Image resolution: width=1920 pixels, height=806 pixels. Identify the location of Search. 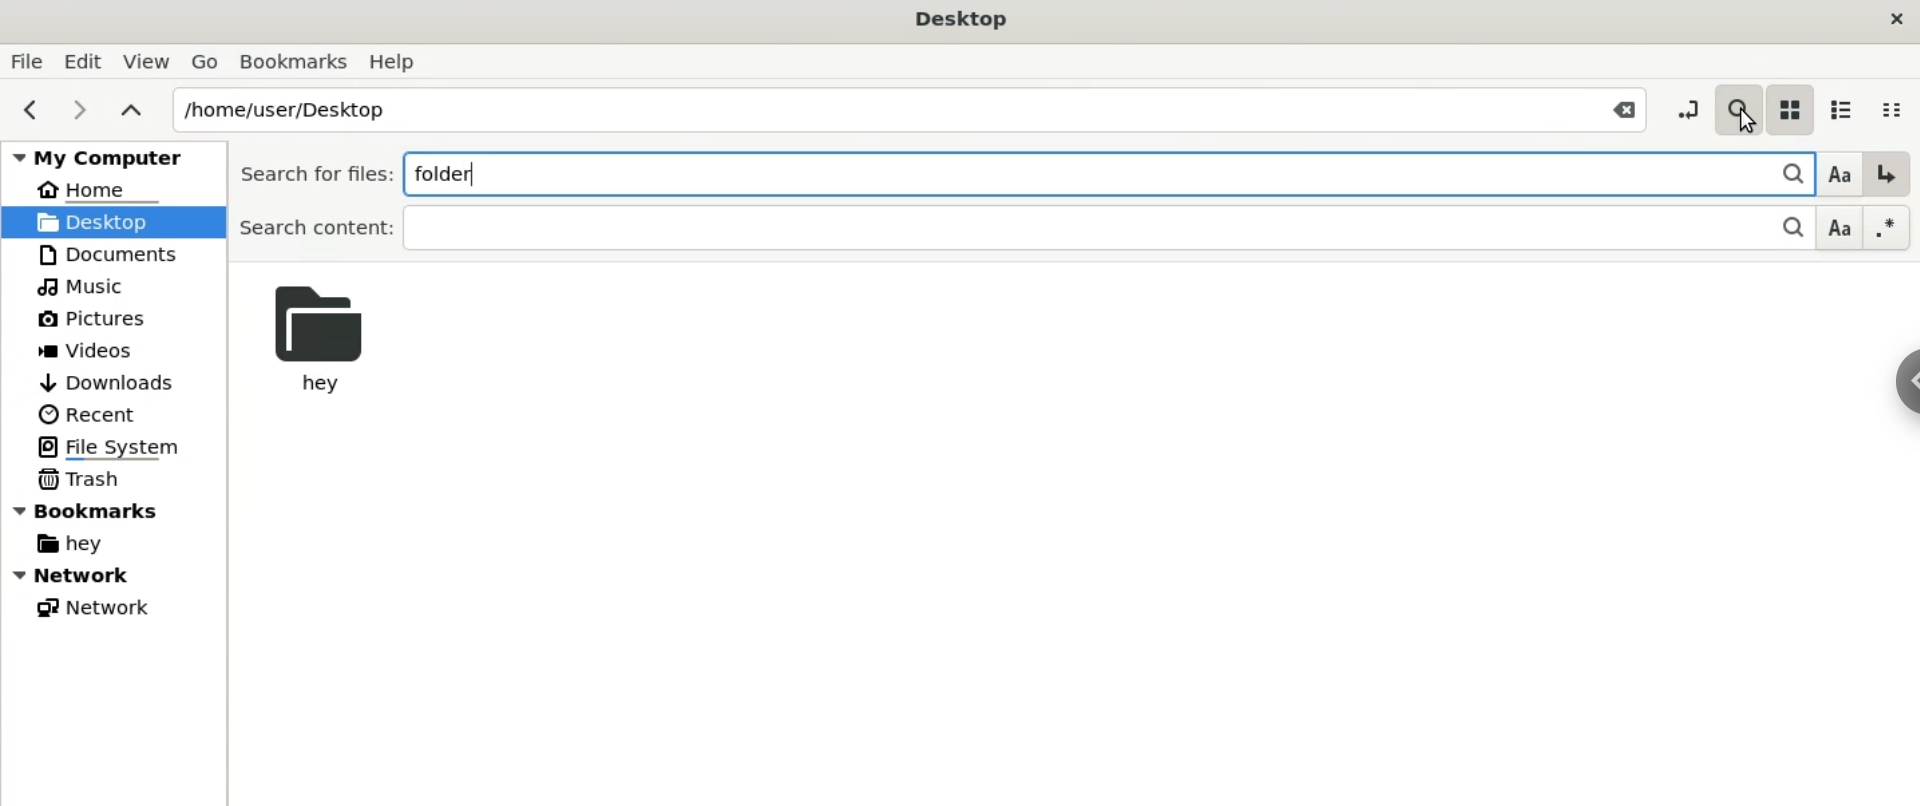
(1738, 105).